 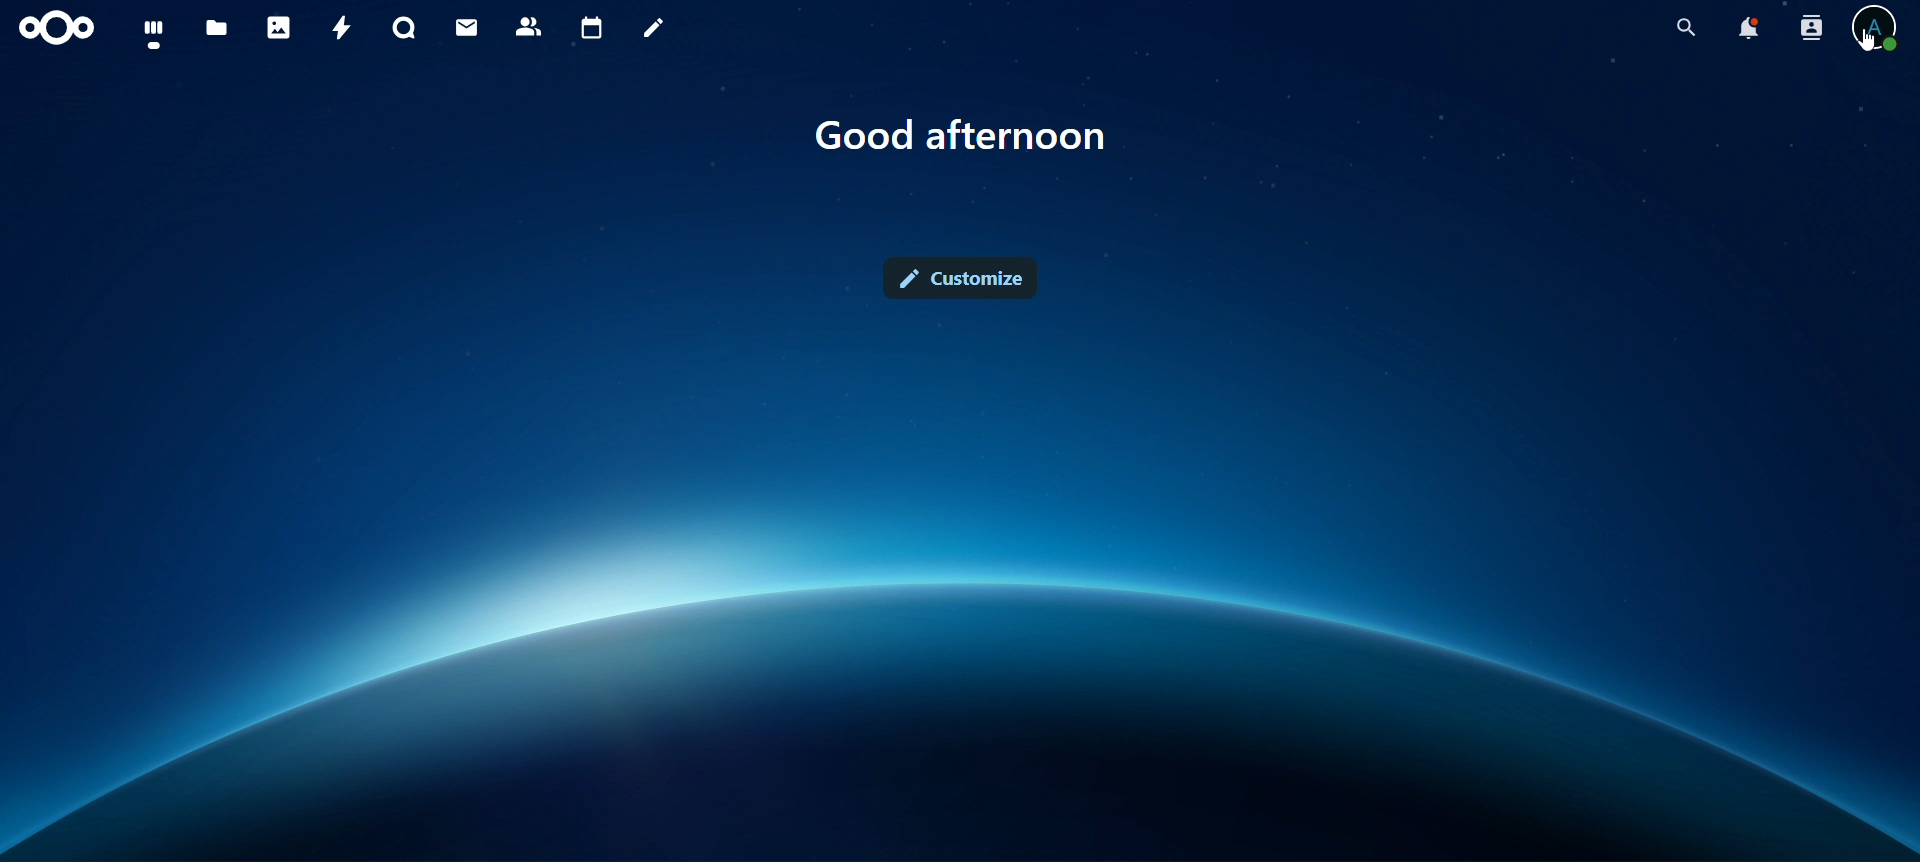 I want to click on cursor, so click(x=1865, y=48).